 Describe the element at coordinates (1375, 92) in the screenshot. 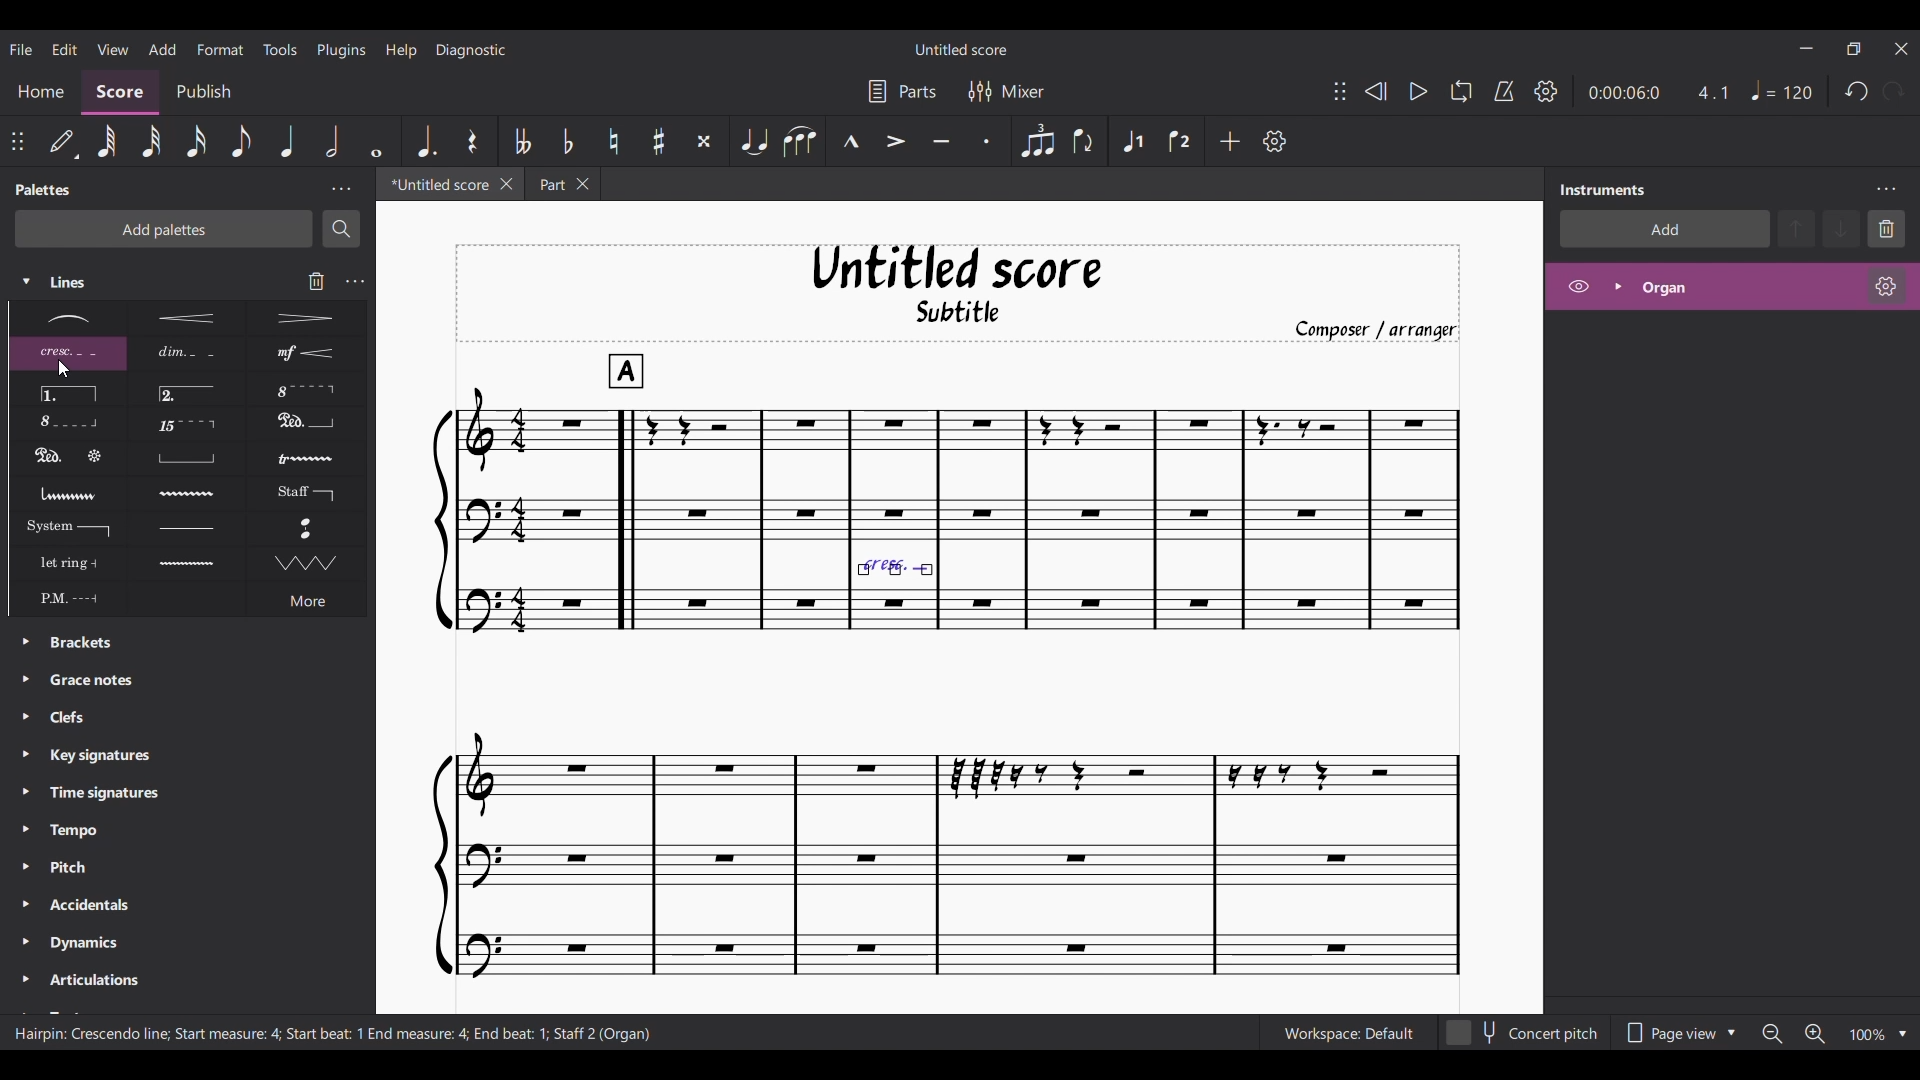

I see `Rewind` at that location.